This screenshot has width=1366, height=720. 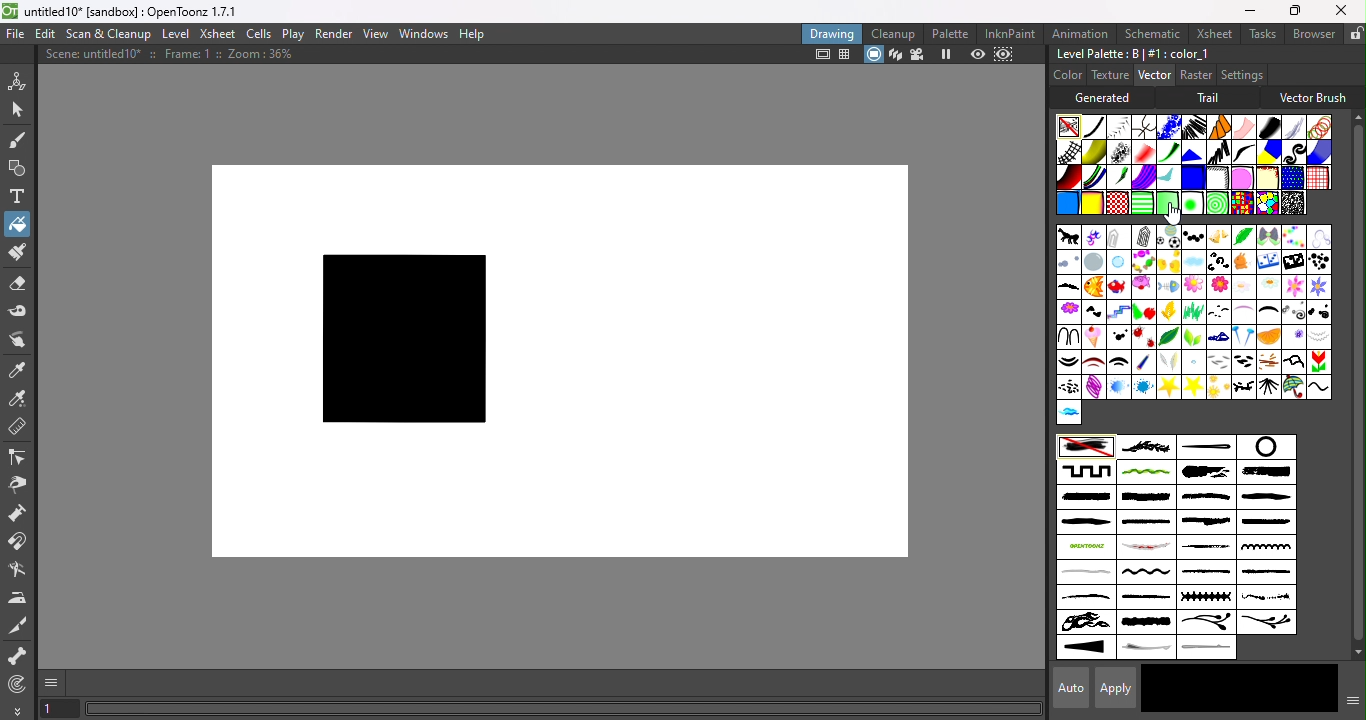 I want to click on simple_lace, so click(x=1264, y=547).